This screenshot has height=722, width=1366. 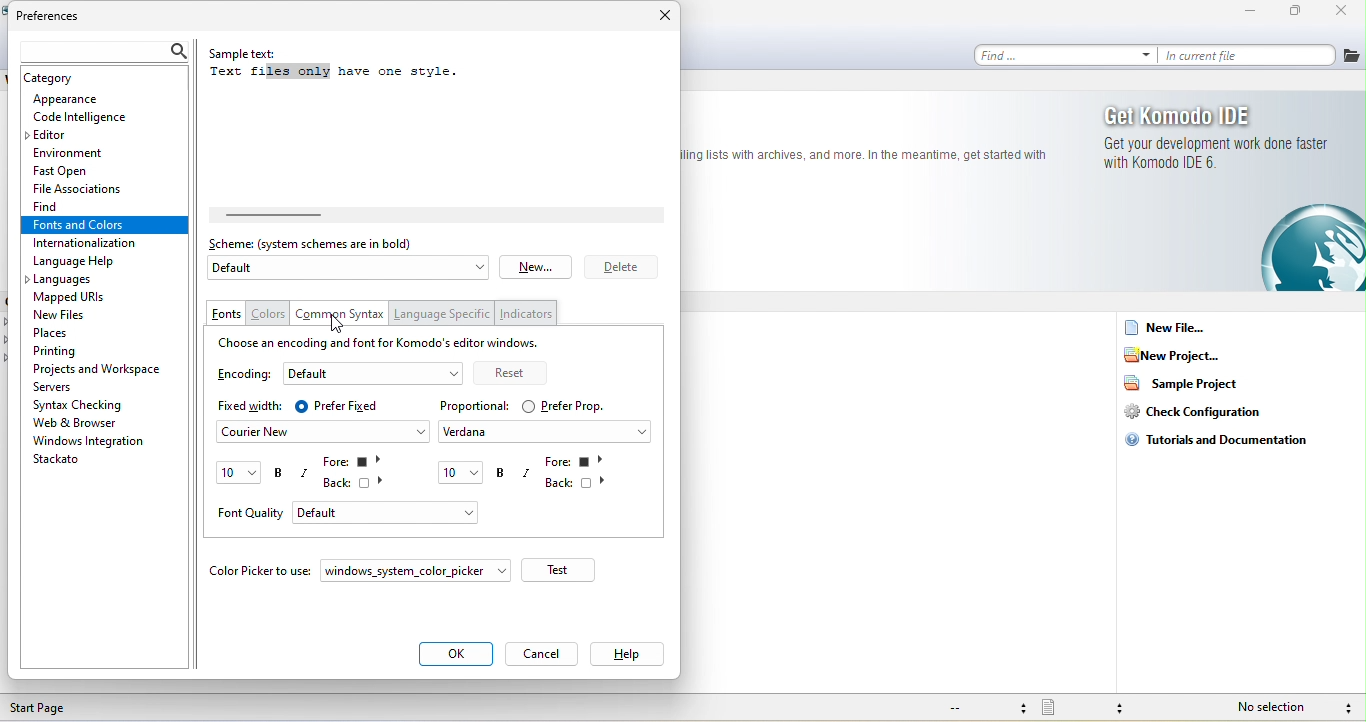 What do you see at coordinates (362, 460) in the screenshot?
I see `forre` at bounding box center [362, 460].